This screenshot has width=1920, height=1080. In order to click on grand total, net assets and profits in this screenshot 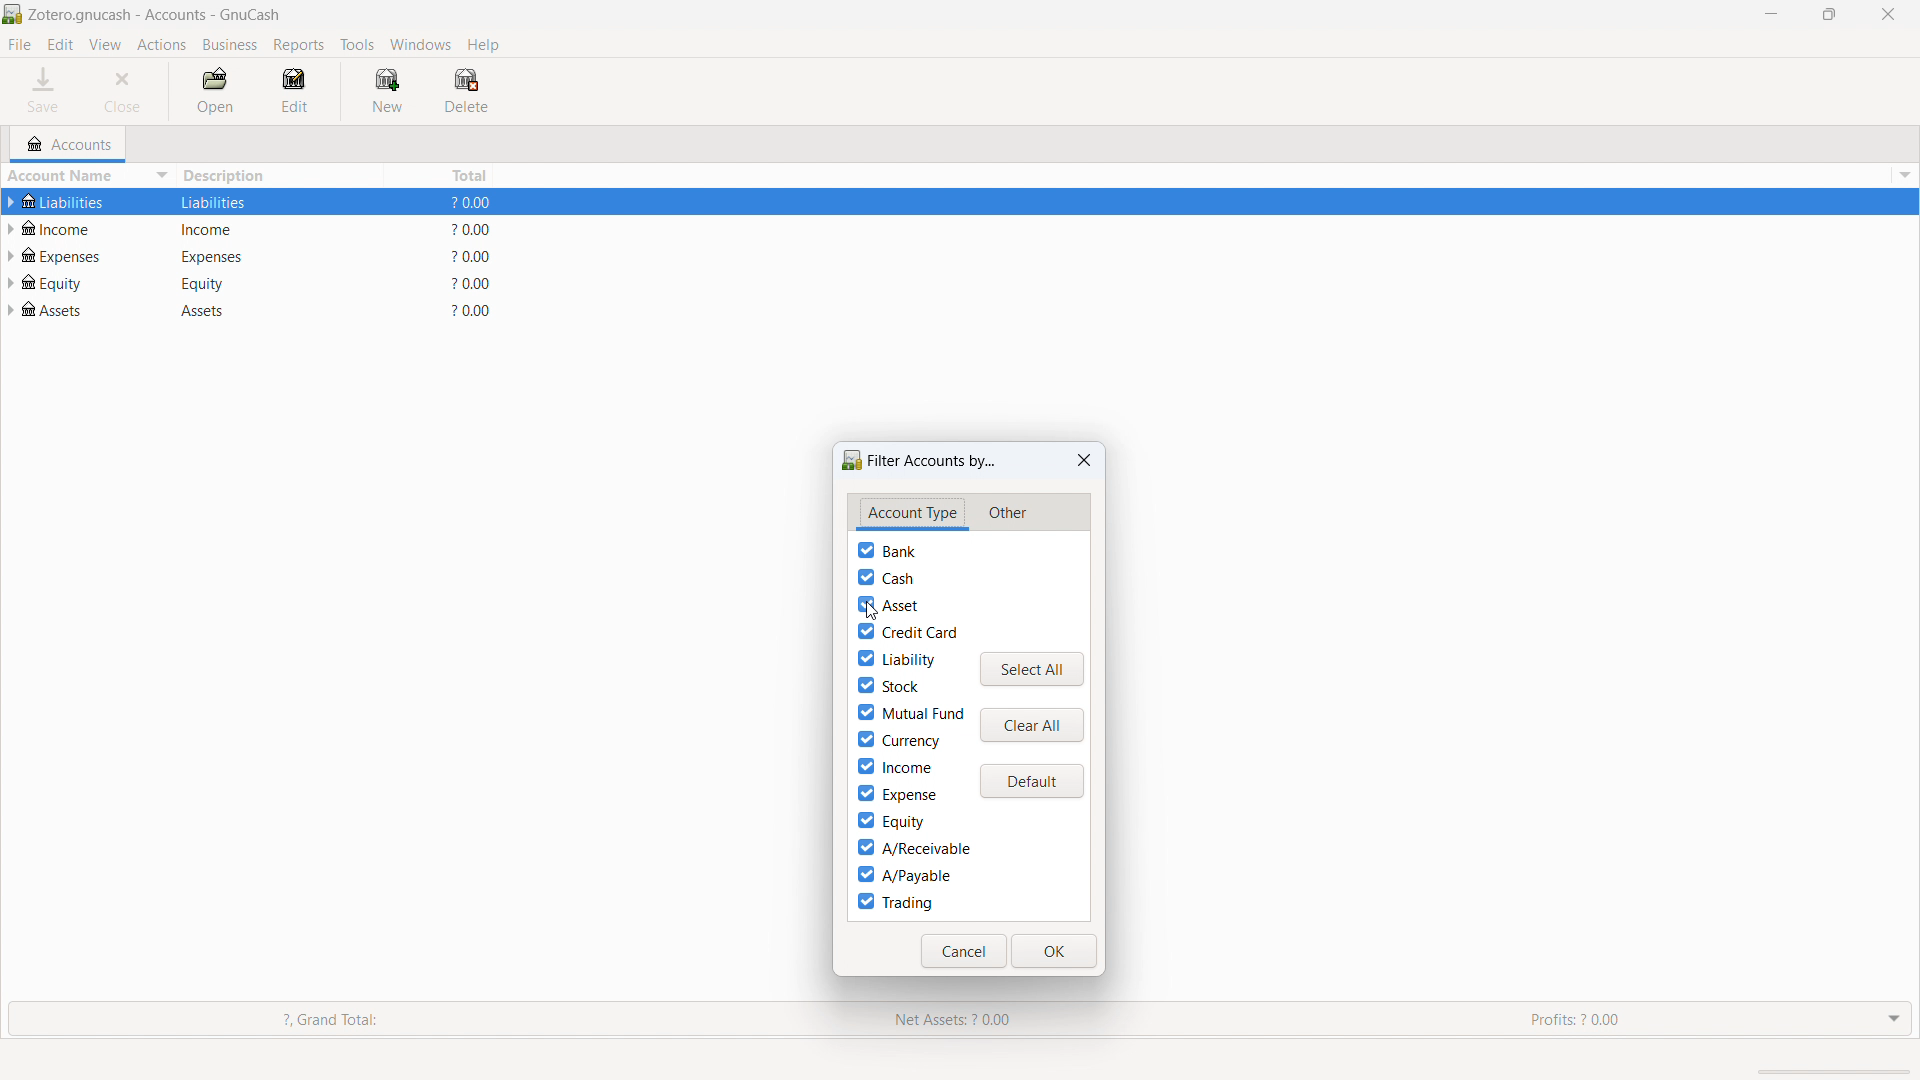, I will do `click(960, 1020)`.